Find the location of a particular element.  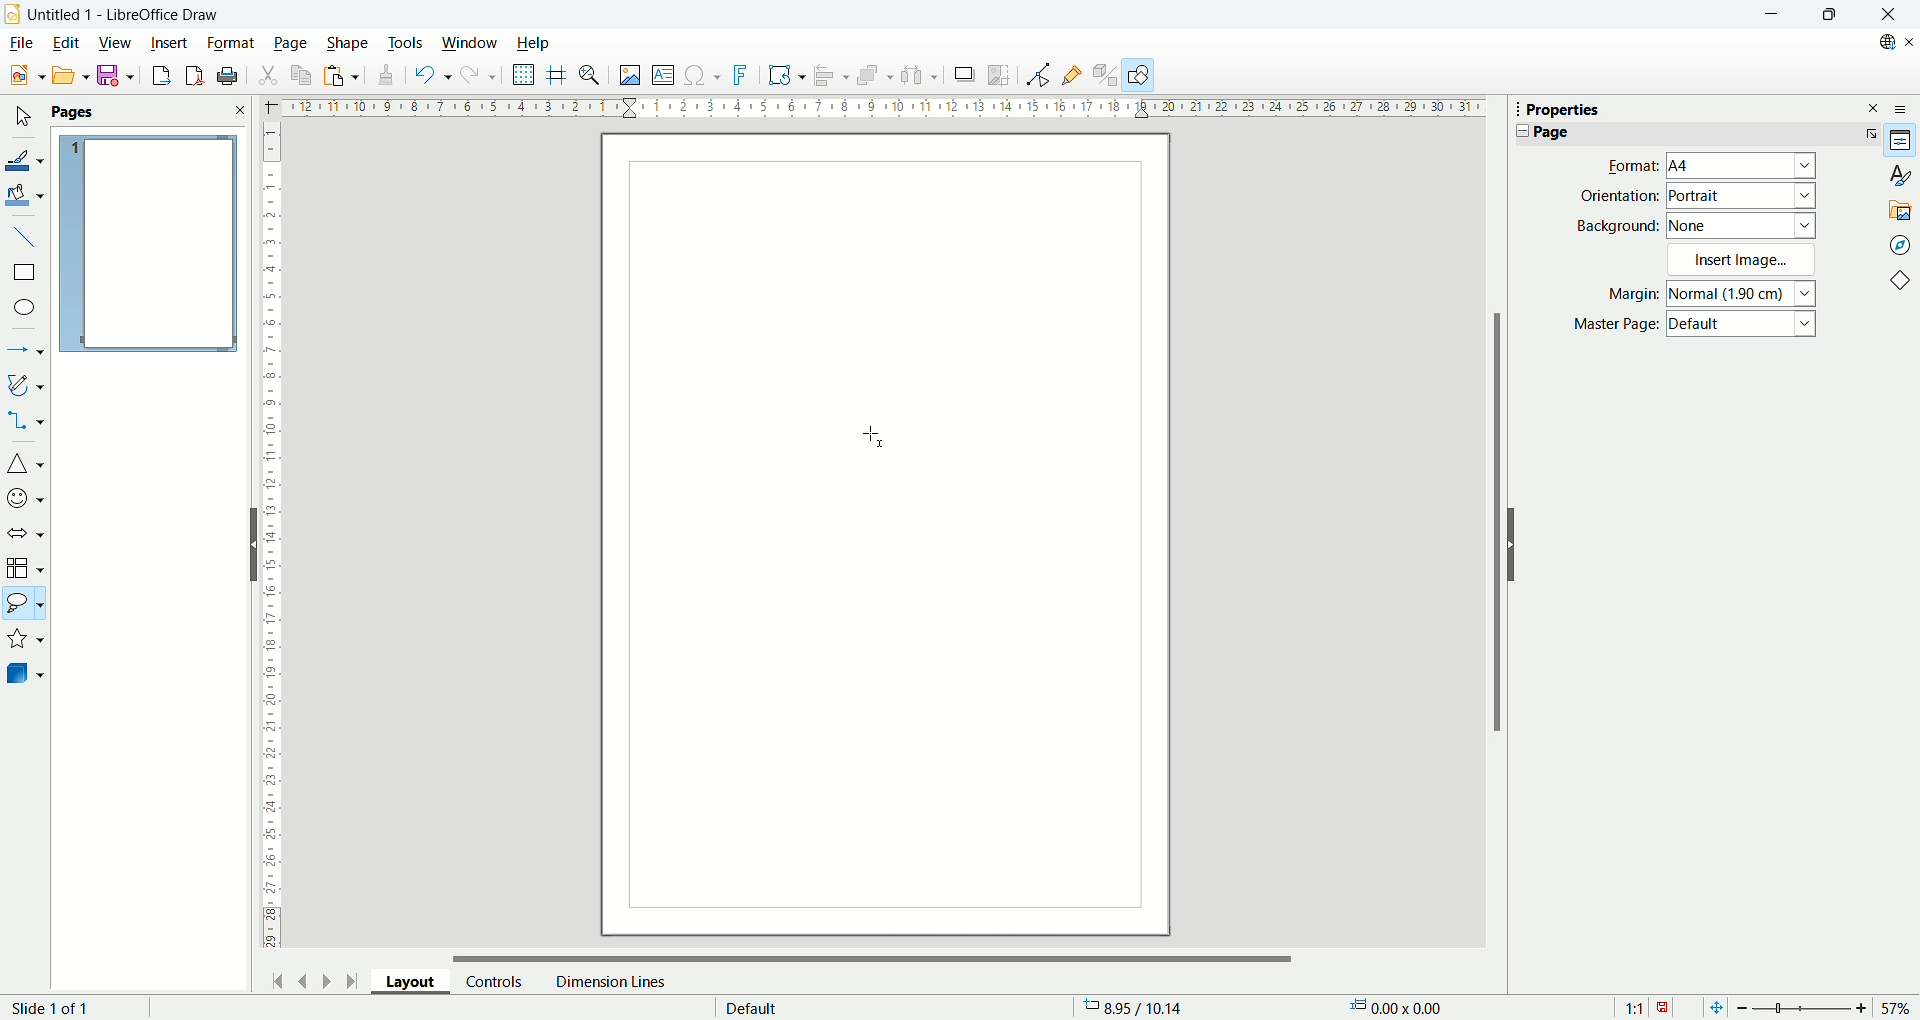

insert is located at coordinates (170, 41).